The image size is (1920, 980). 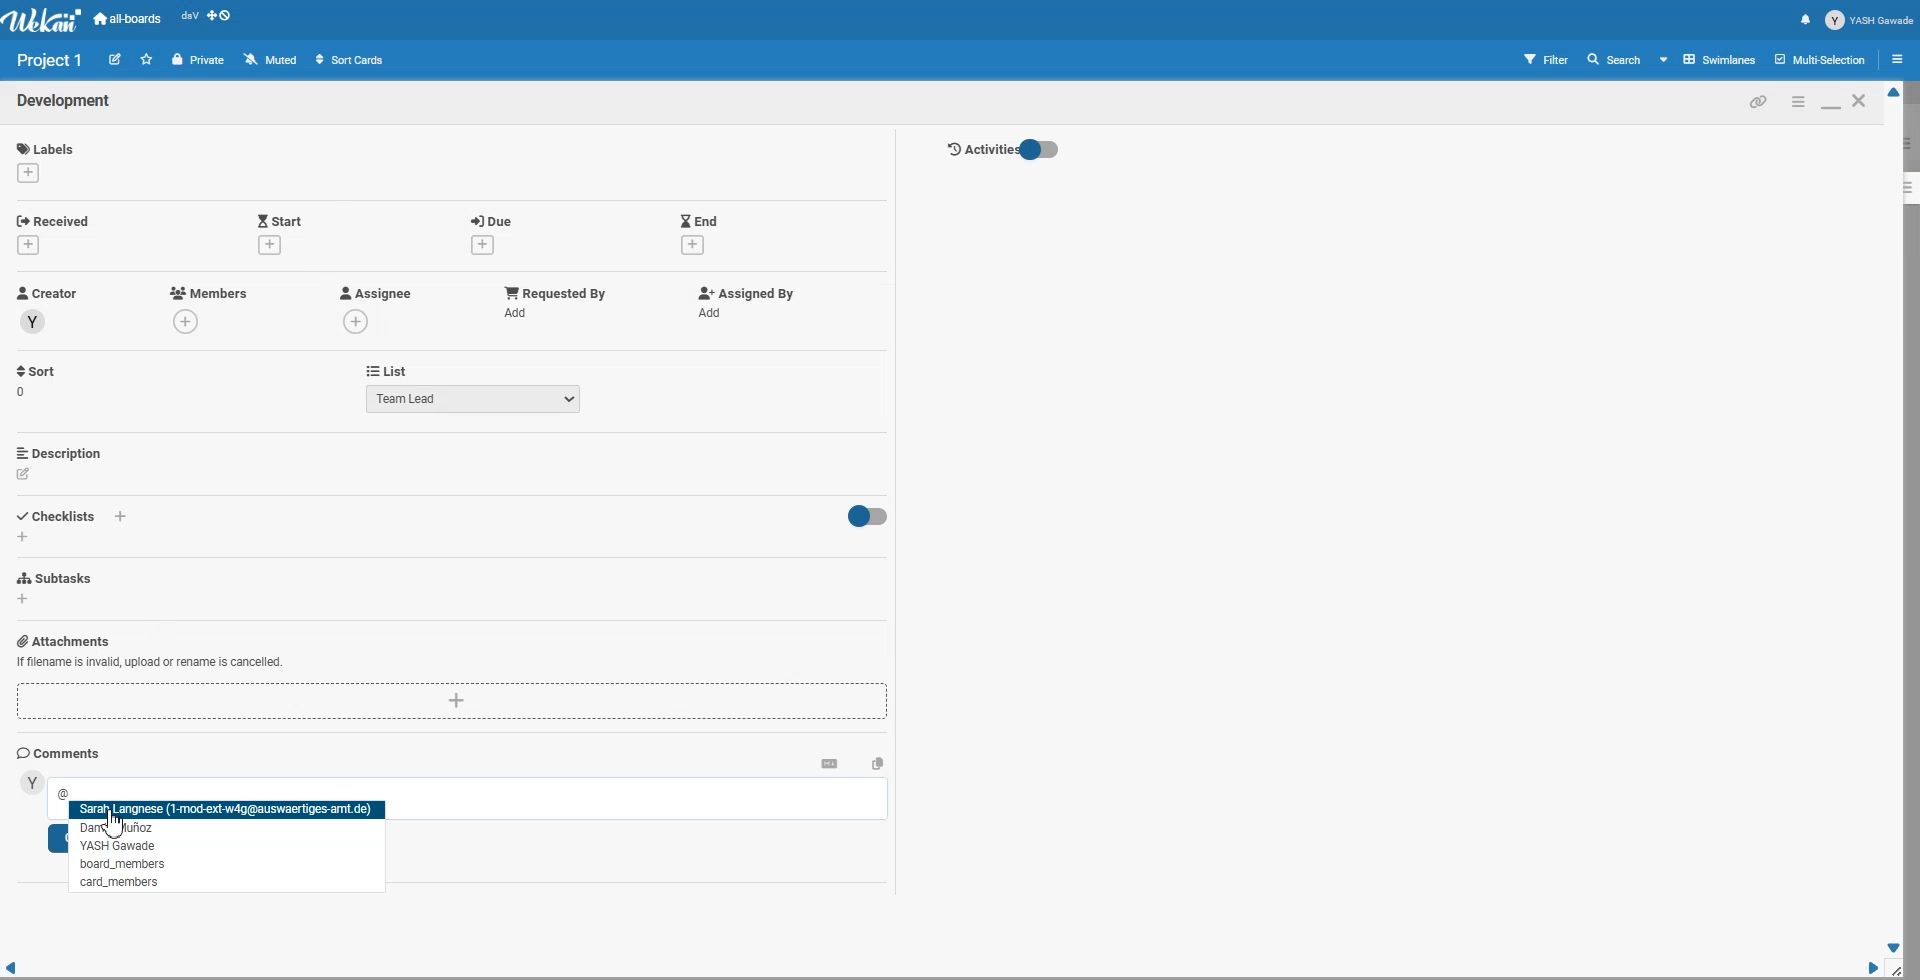 I want to click on Recent open file, so click(x=189, y=19).